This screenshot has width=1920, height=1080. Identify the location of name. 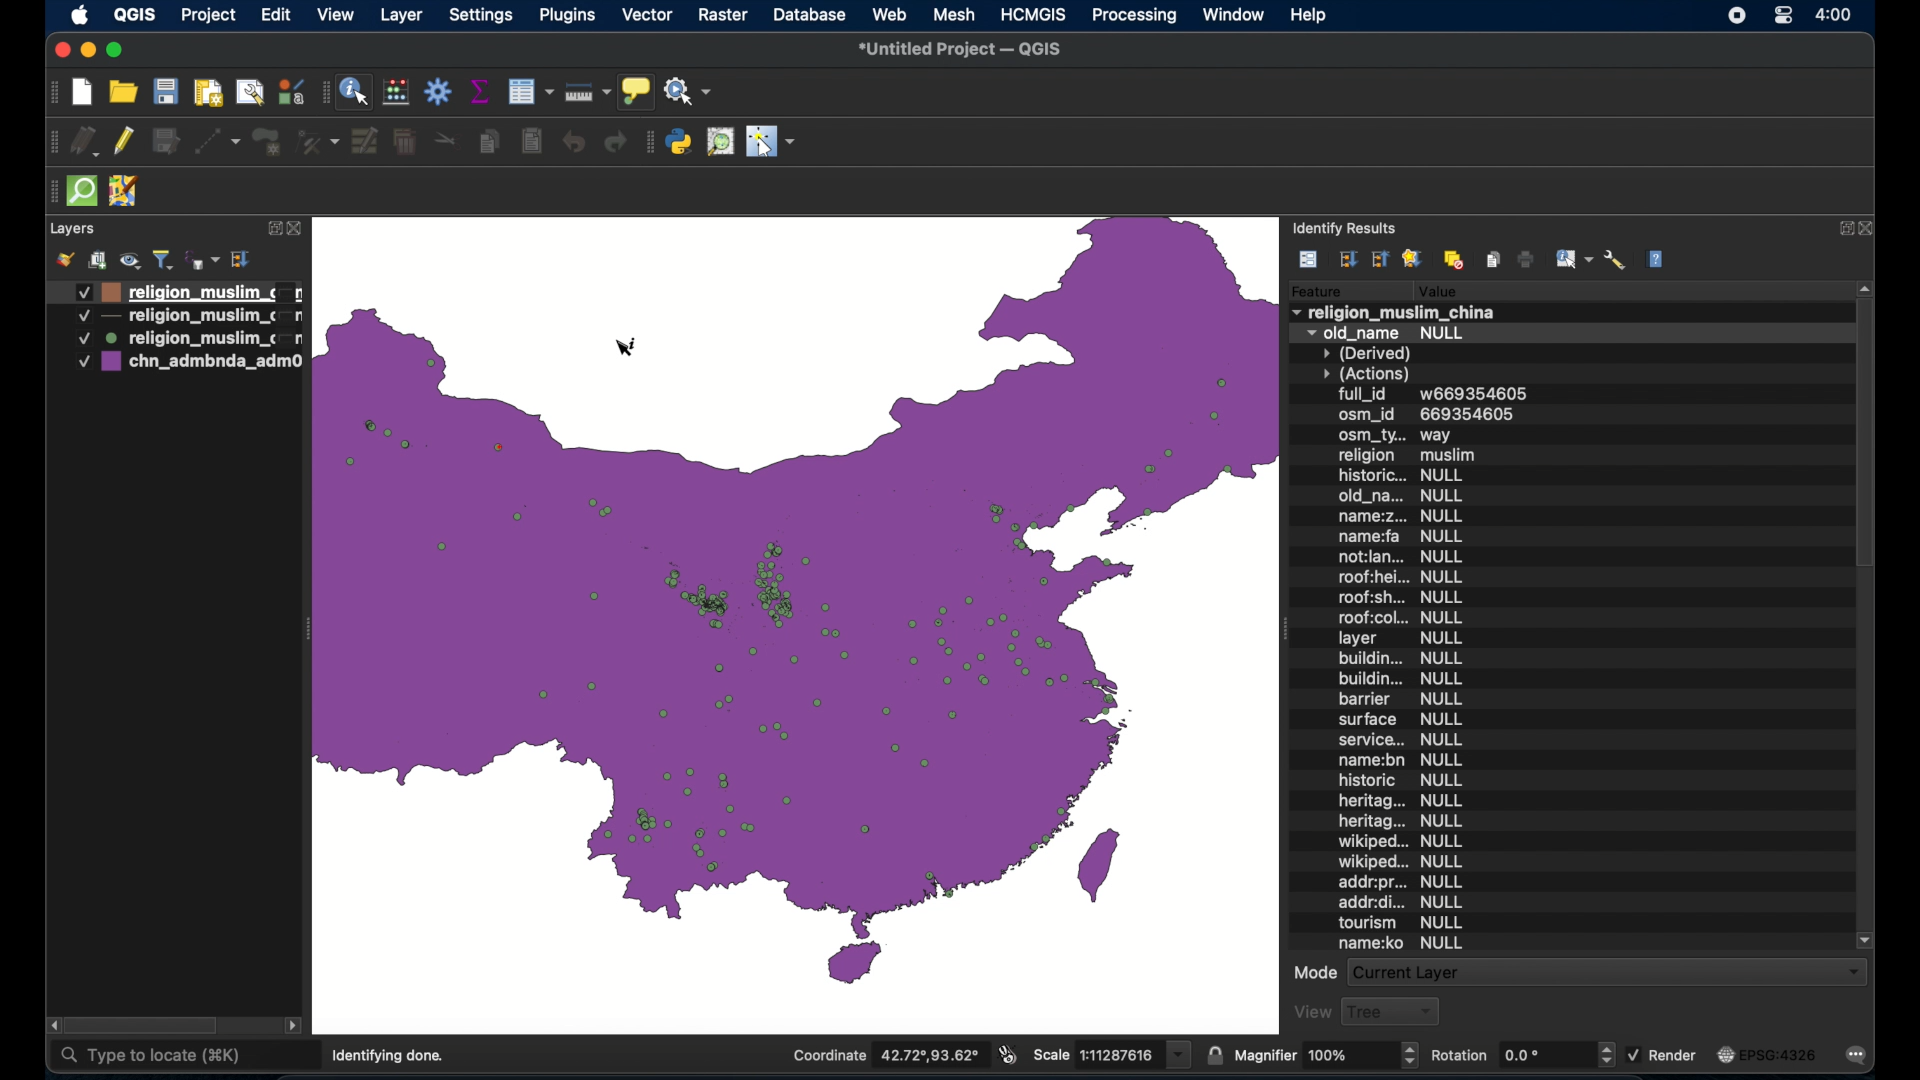
(1401, 516).